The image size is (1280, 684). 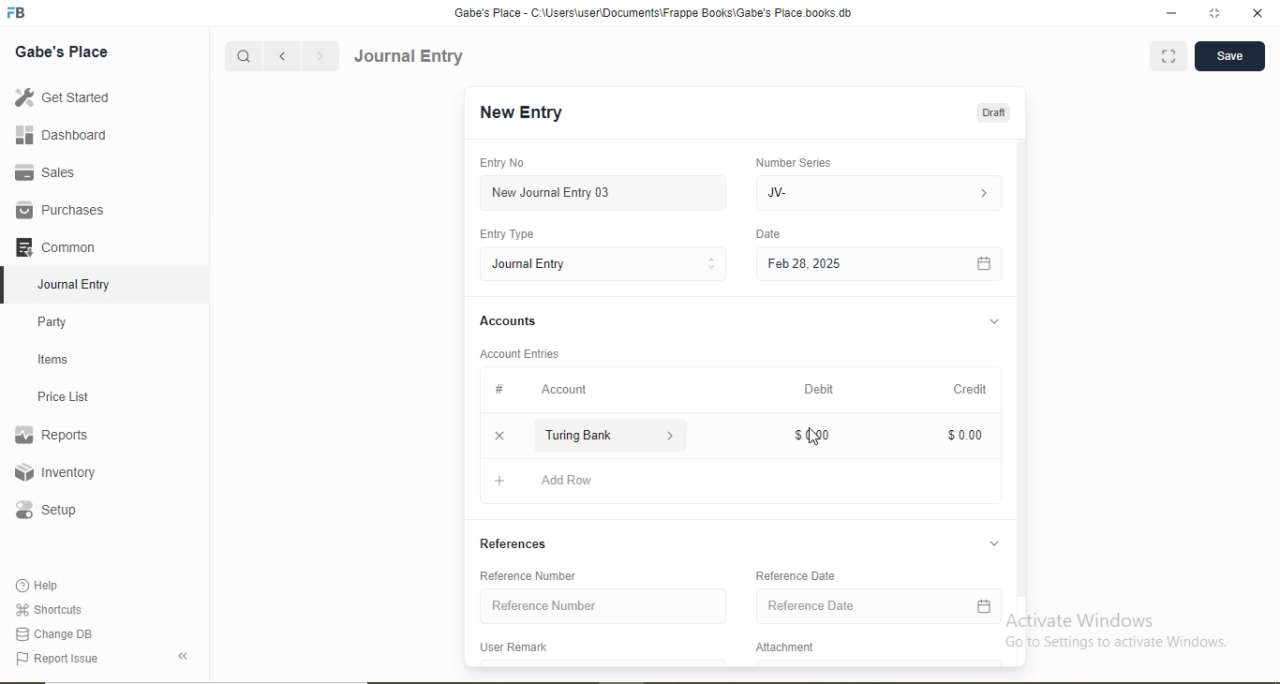 I want to click on minimize, so click(x=1169, y=14).